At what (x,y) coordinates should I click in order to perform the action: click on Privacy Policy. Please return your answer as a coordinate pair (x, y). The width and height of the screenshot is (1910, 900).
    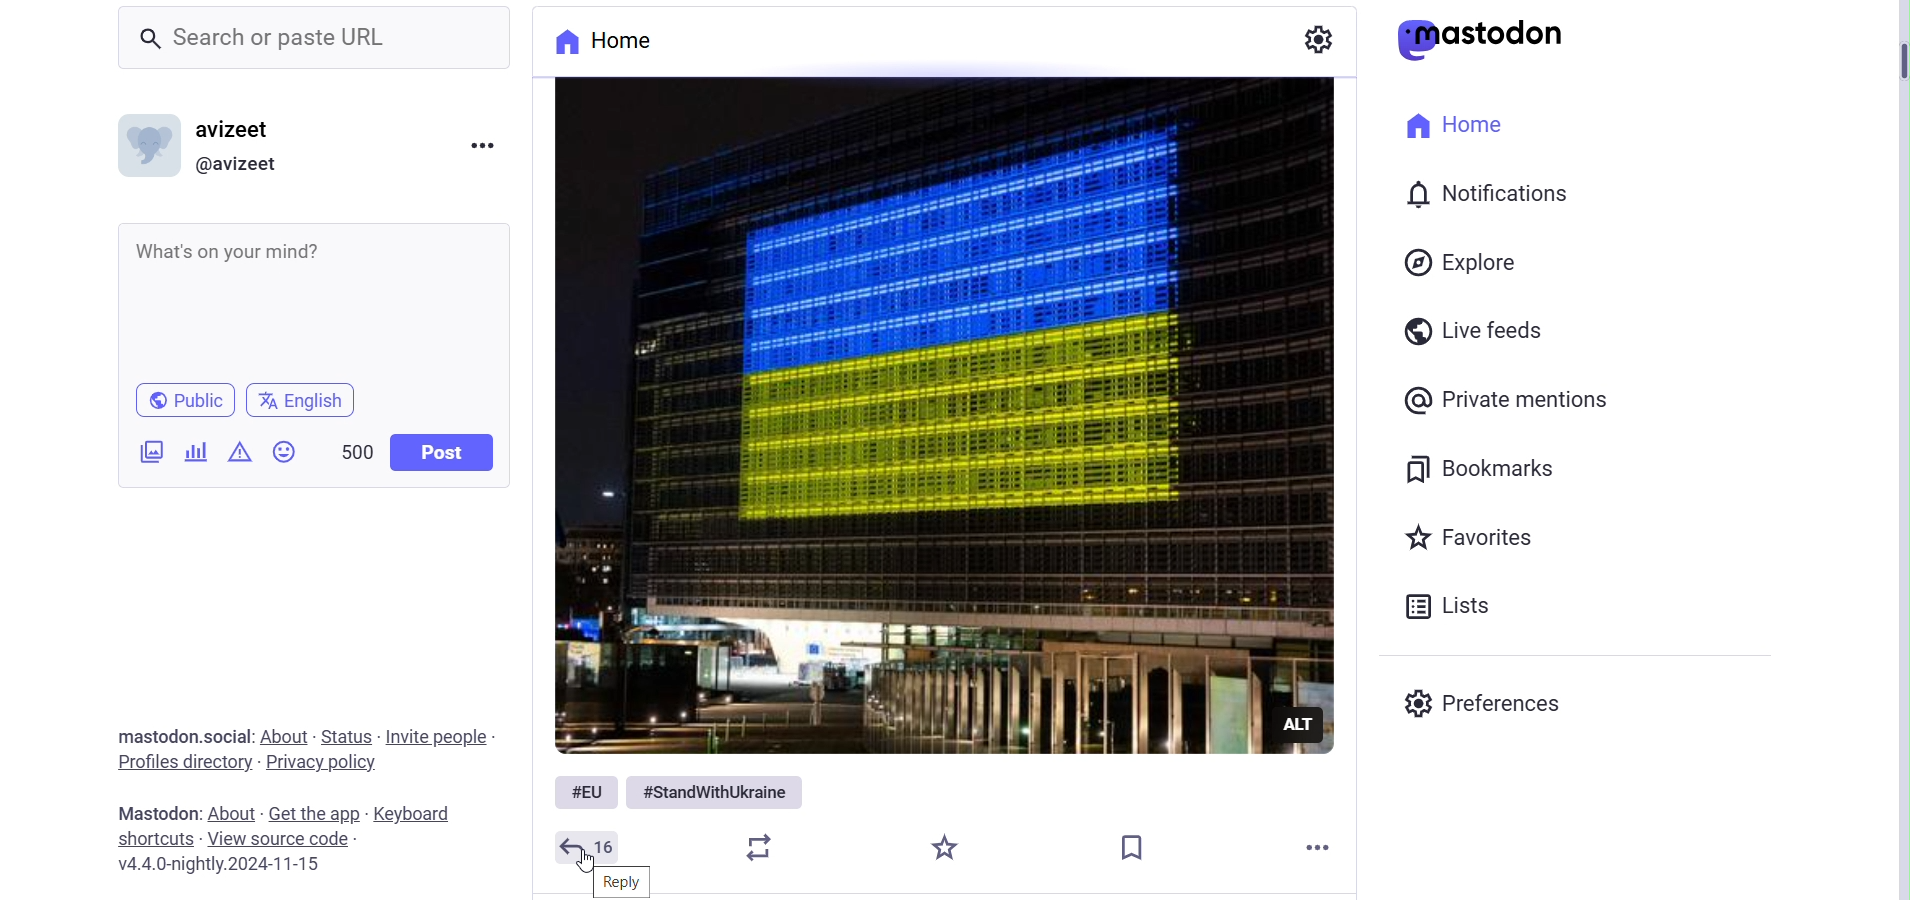
    Looking at the image, I should click on (322, 763).